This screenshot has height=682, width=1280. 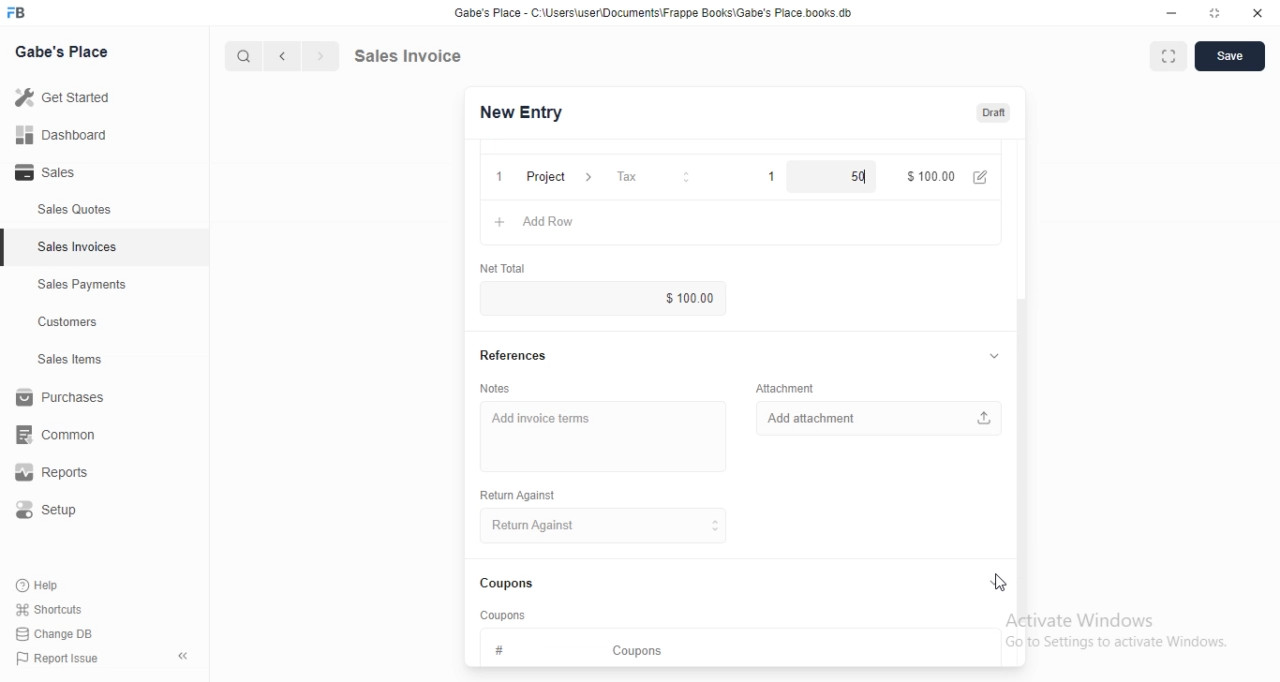 I want to click on Customers., so click(x=62, y=324).